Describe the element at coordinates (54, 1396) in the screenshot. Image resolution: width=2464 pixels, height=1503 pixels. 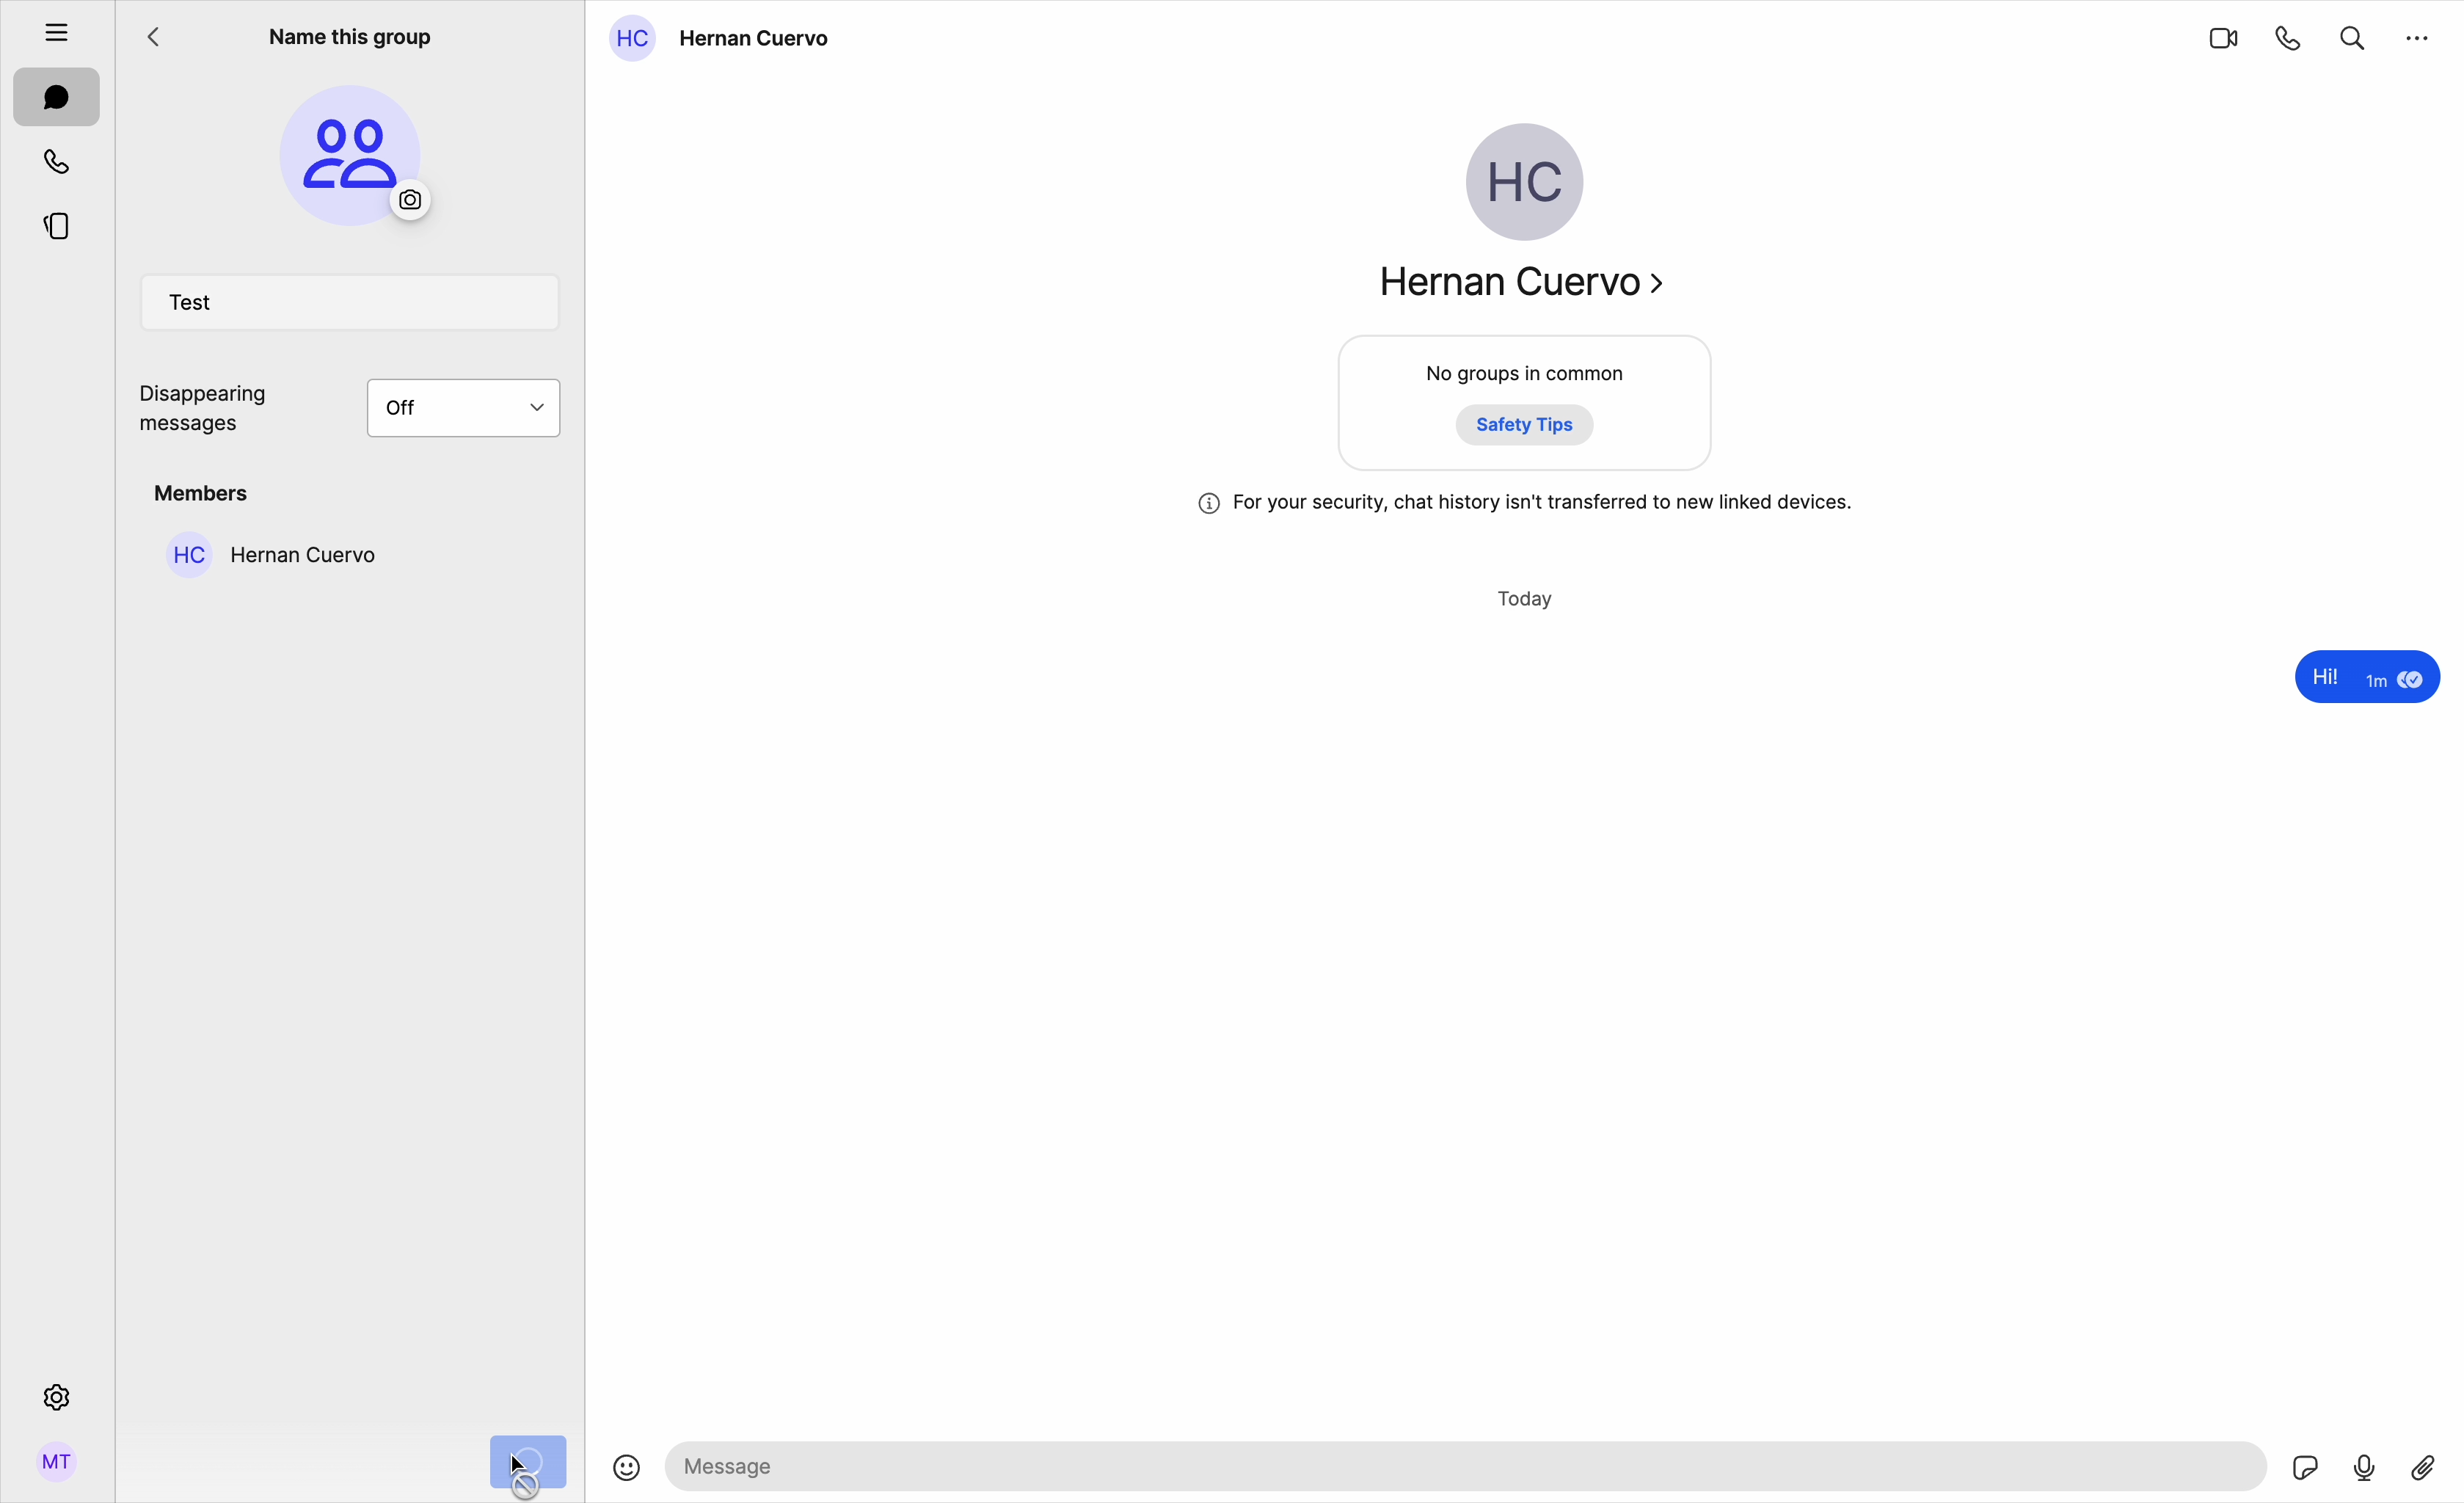
I see `settings` at that location.